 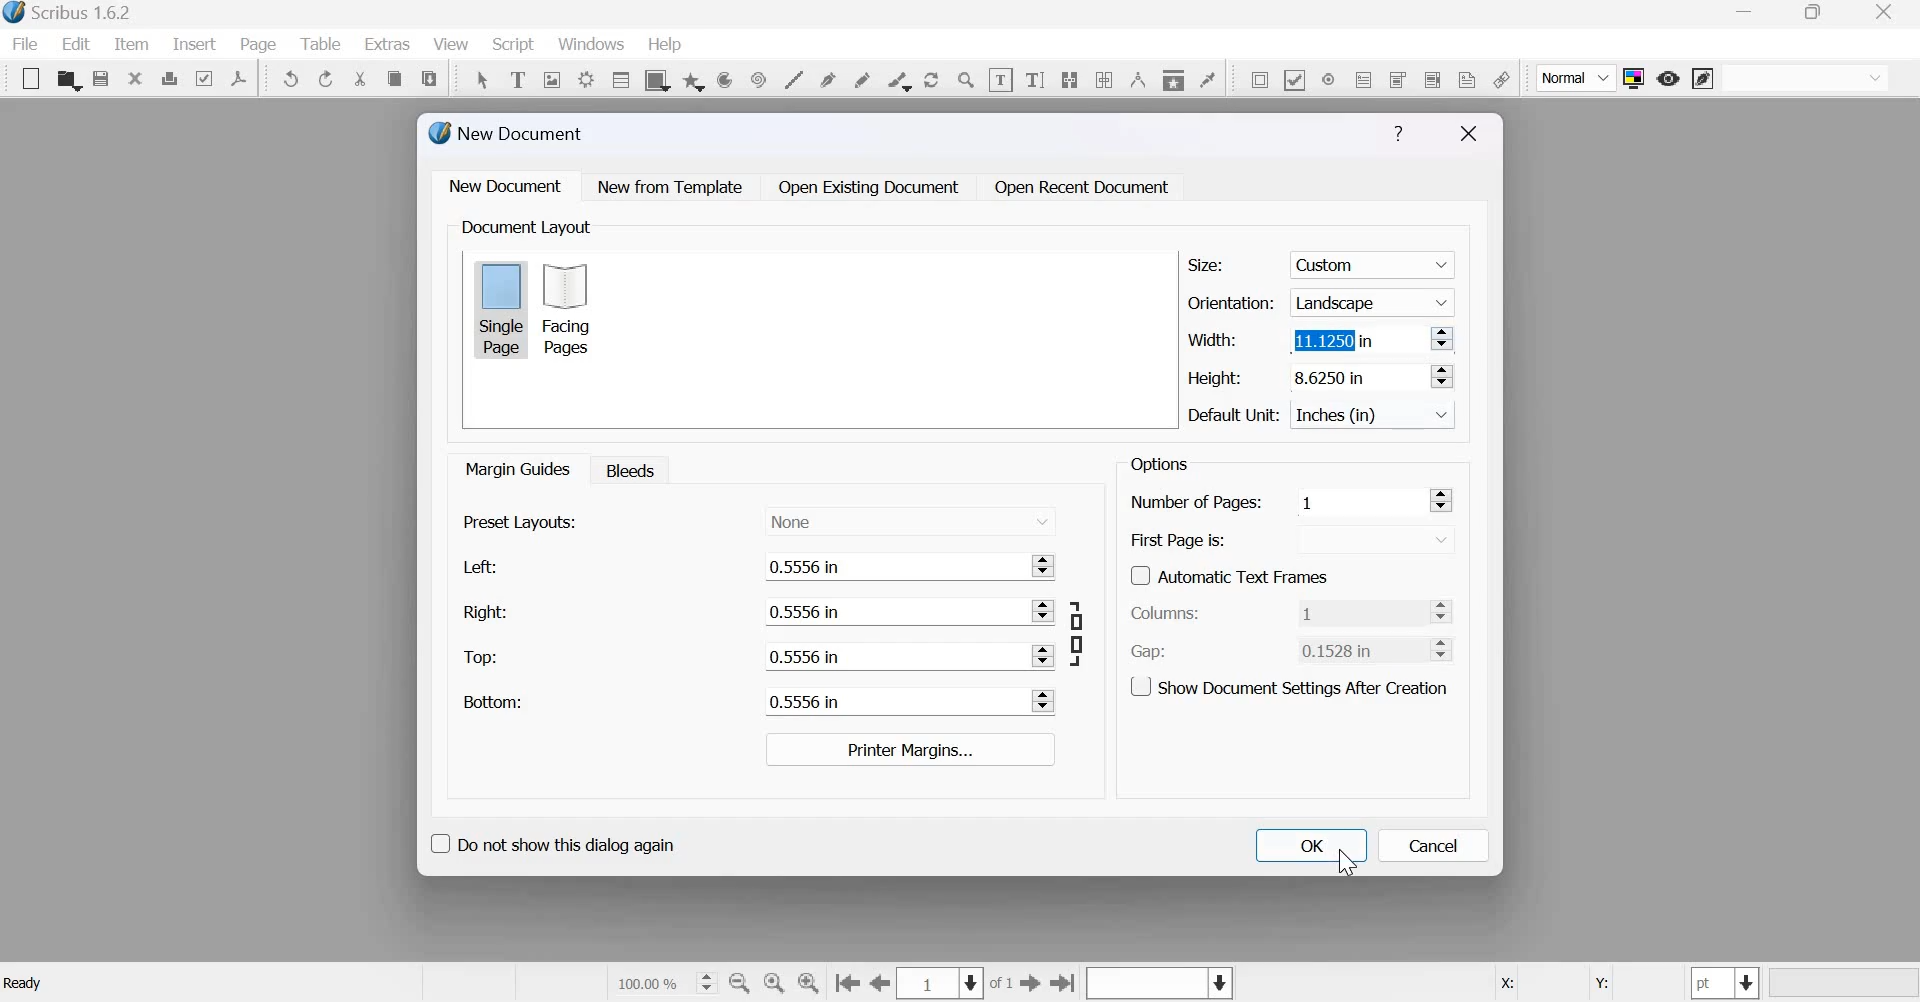 What do you see at coordinates (1231, 301) in the screenshot?
I see `Orientation: ` at bounding box center [1231, 301].